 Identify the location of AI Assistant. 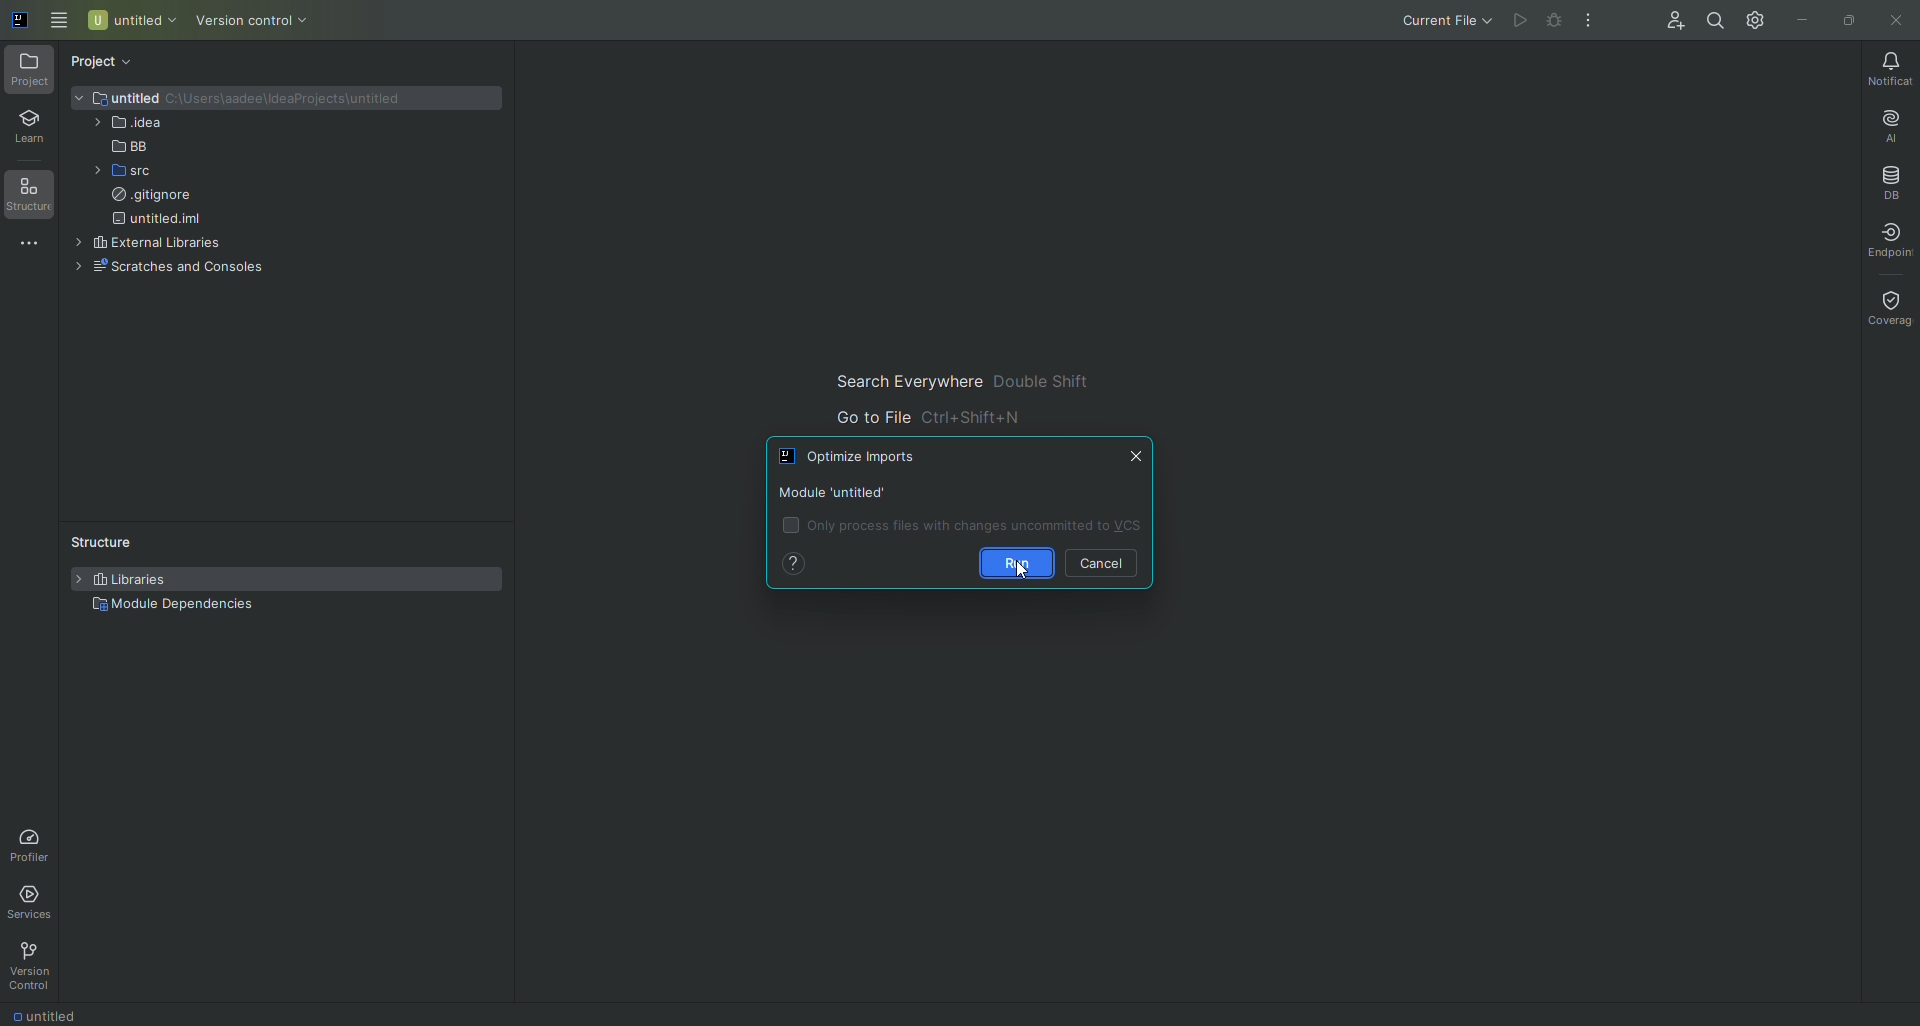
(1877, 125).